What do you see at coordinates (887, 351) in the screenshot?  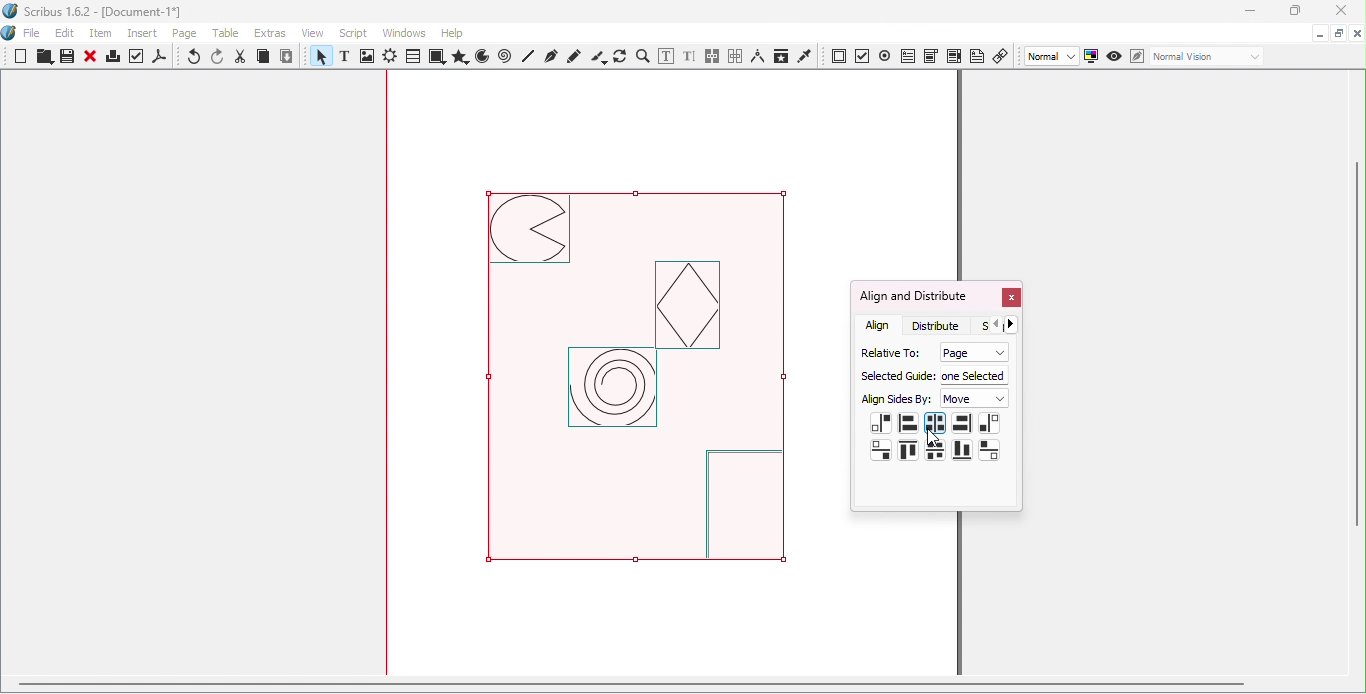 I see `Relative to` at bounding box center [887, 351].